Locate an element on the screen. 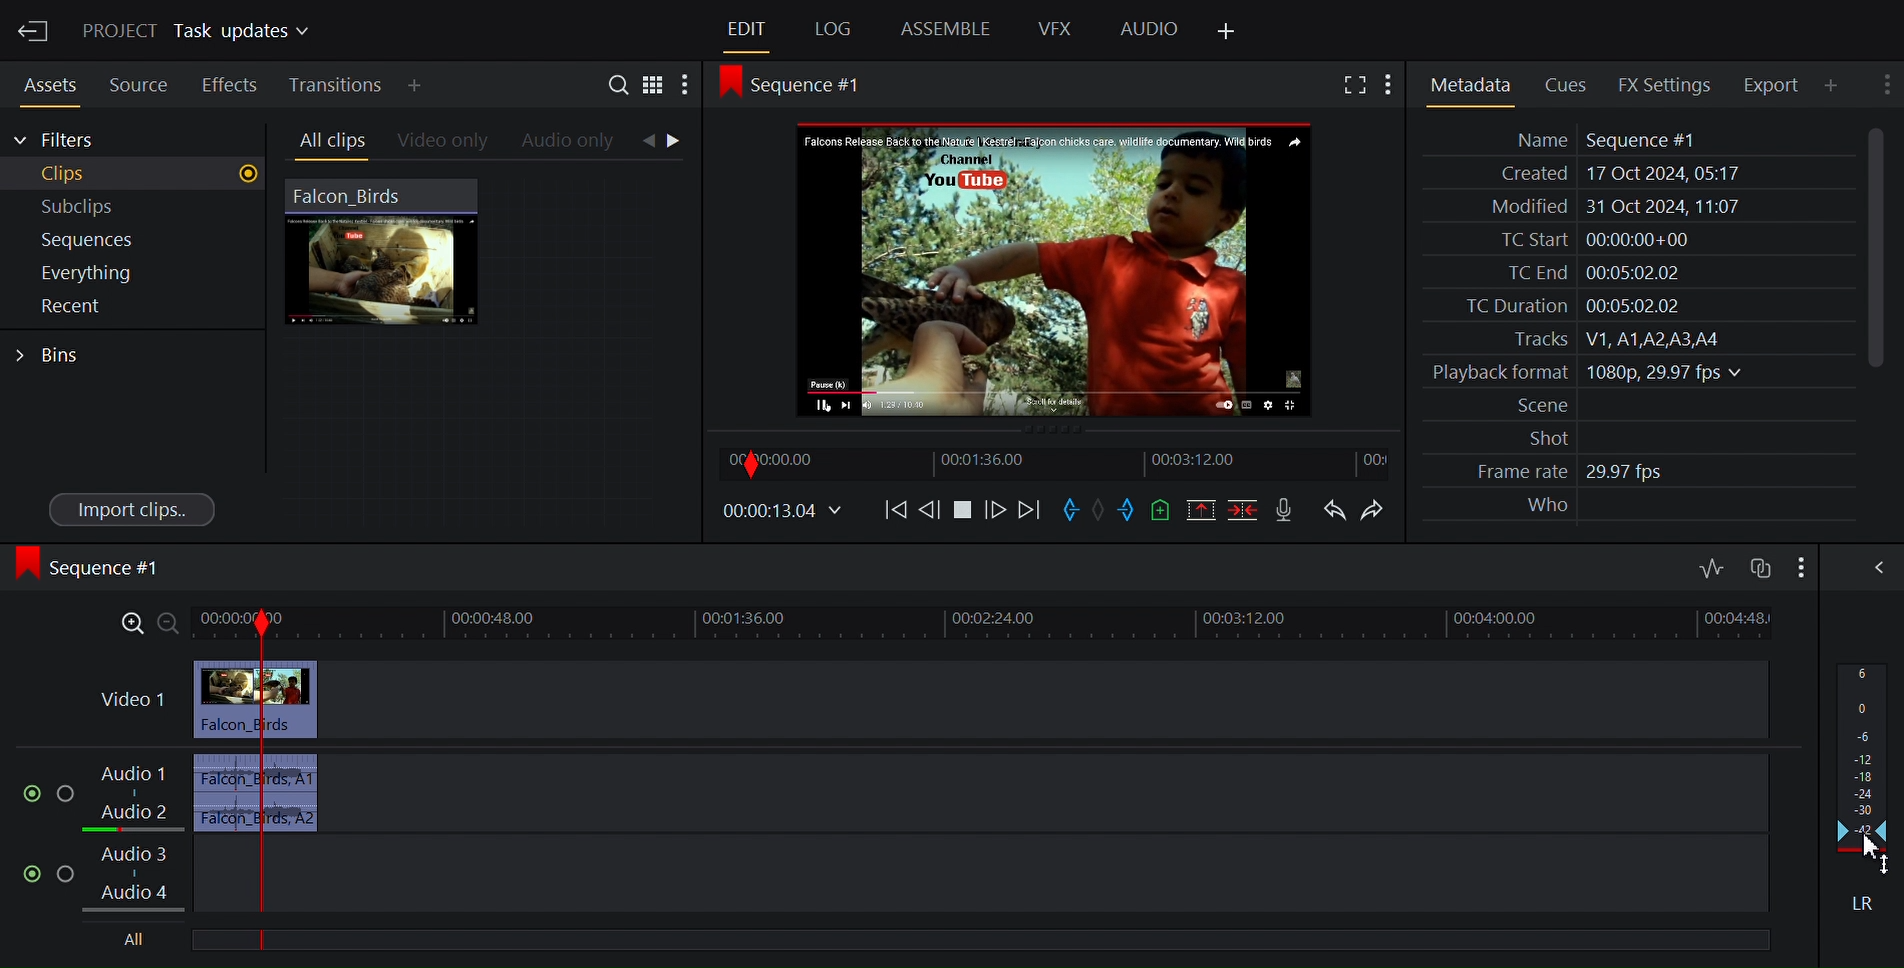 The height and width of the screenshot is (968, 1904). Add cue is located at coordinates (1163, 510).